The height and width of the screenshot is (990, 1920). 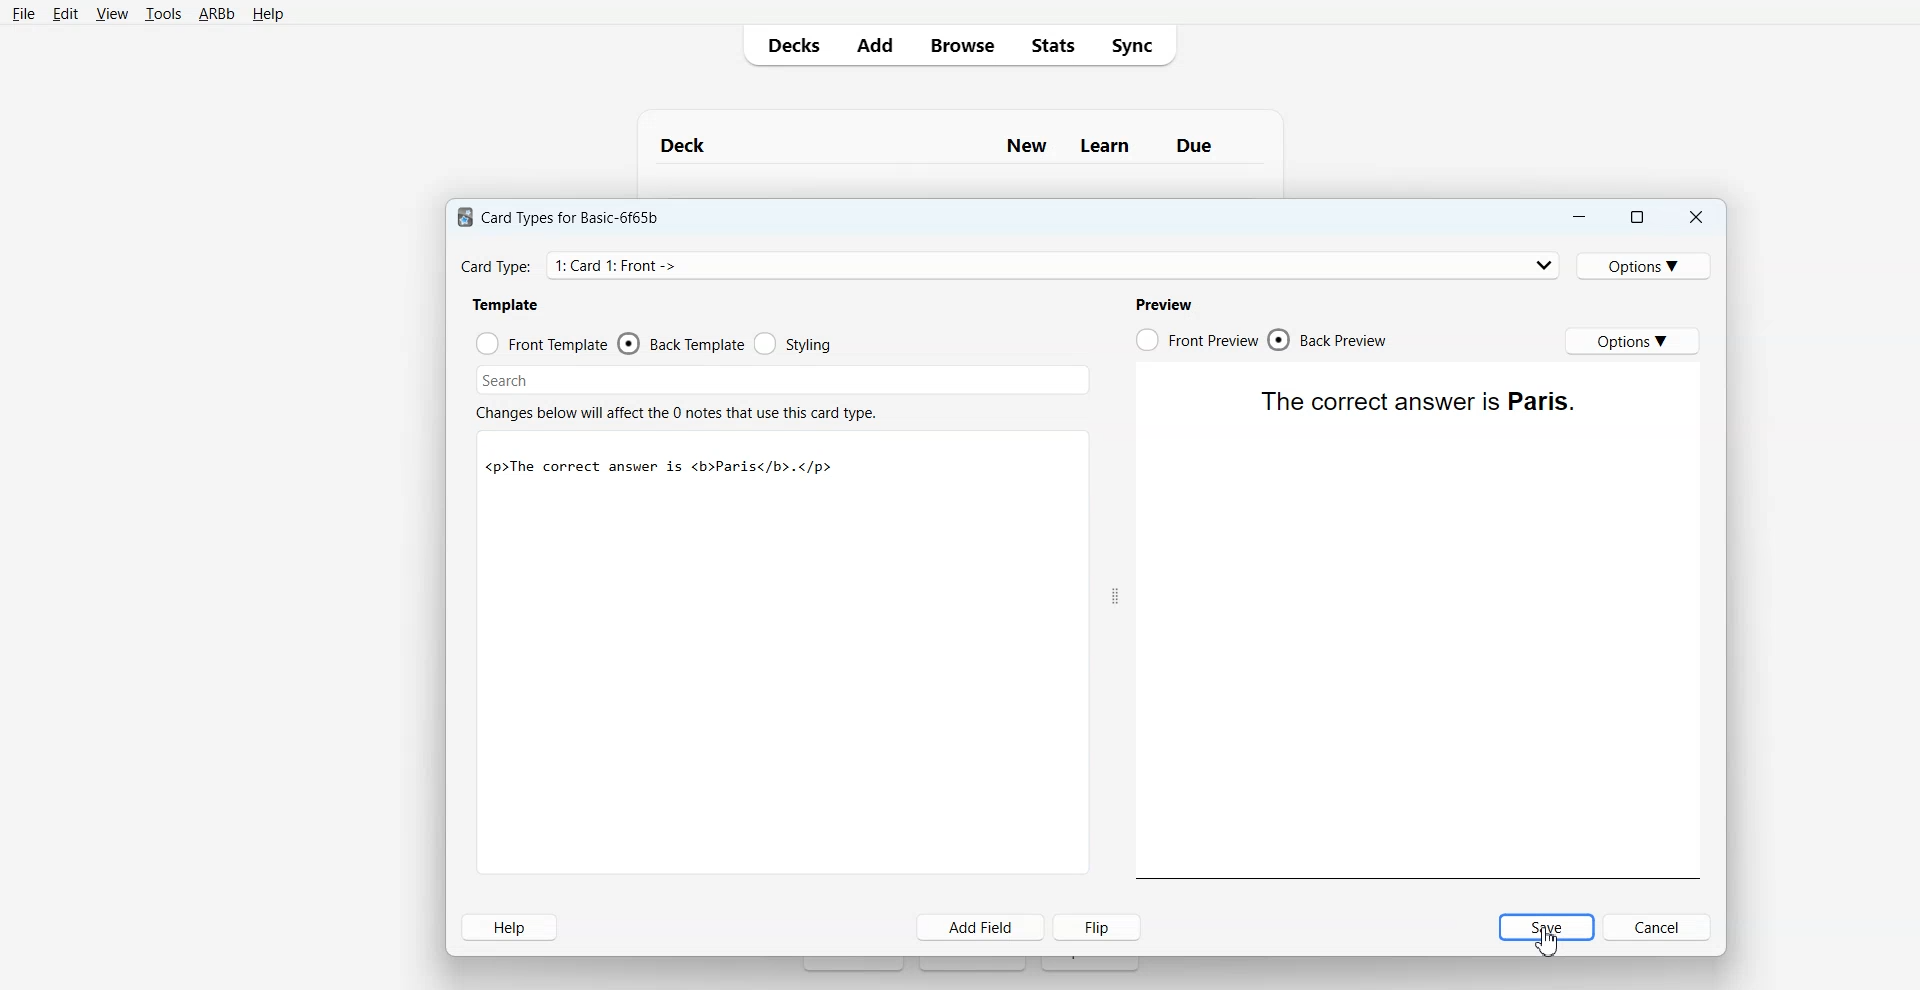 I want to click on Front Preview, so click(x=1196, y=339).